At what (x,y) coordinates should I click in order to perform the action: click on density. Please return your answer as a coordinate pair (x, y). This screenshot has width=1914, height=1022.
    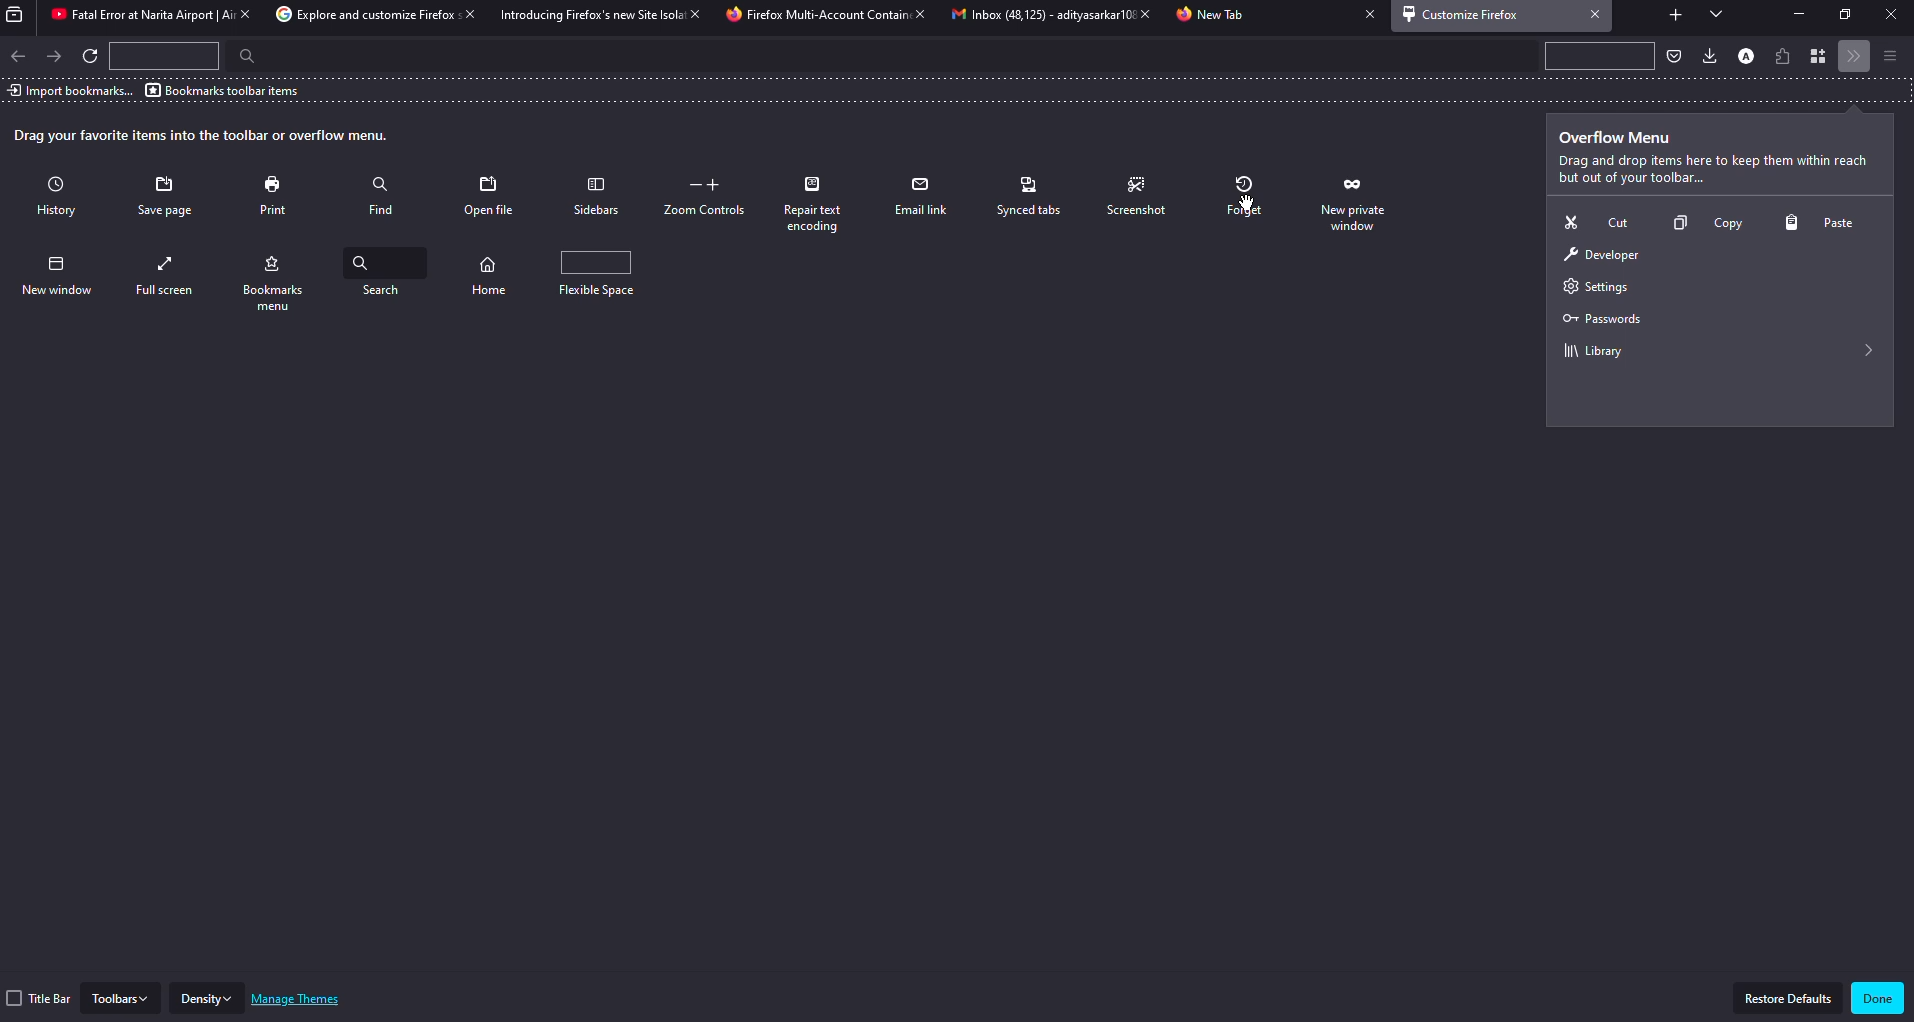
    Looking at the image, I should click on (208, 998).